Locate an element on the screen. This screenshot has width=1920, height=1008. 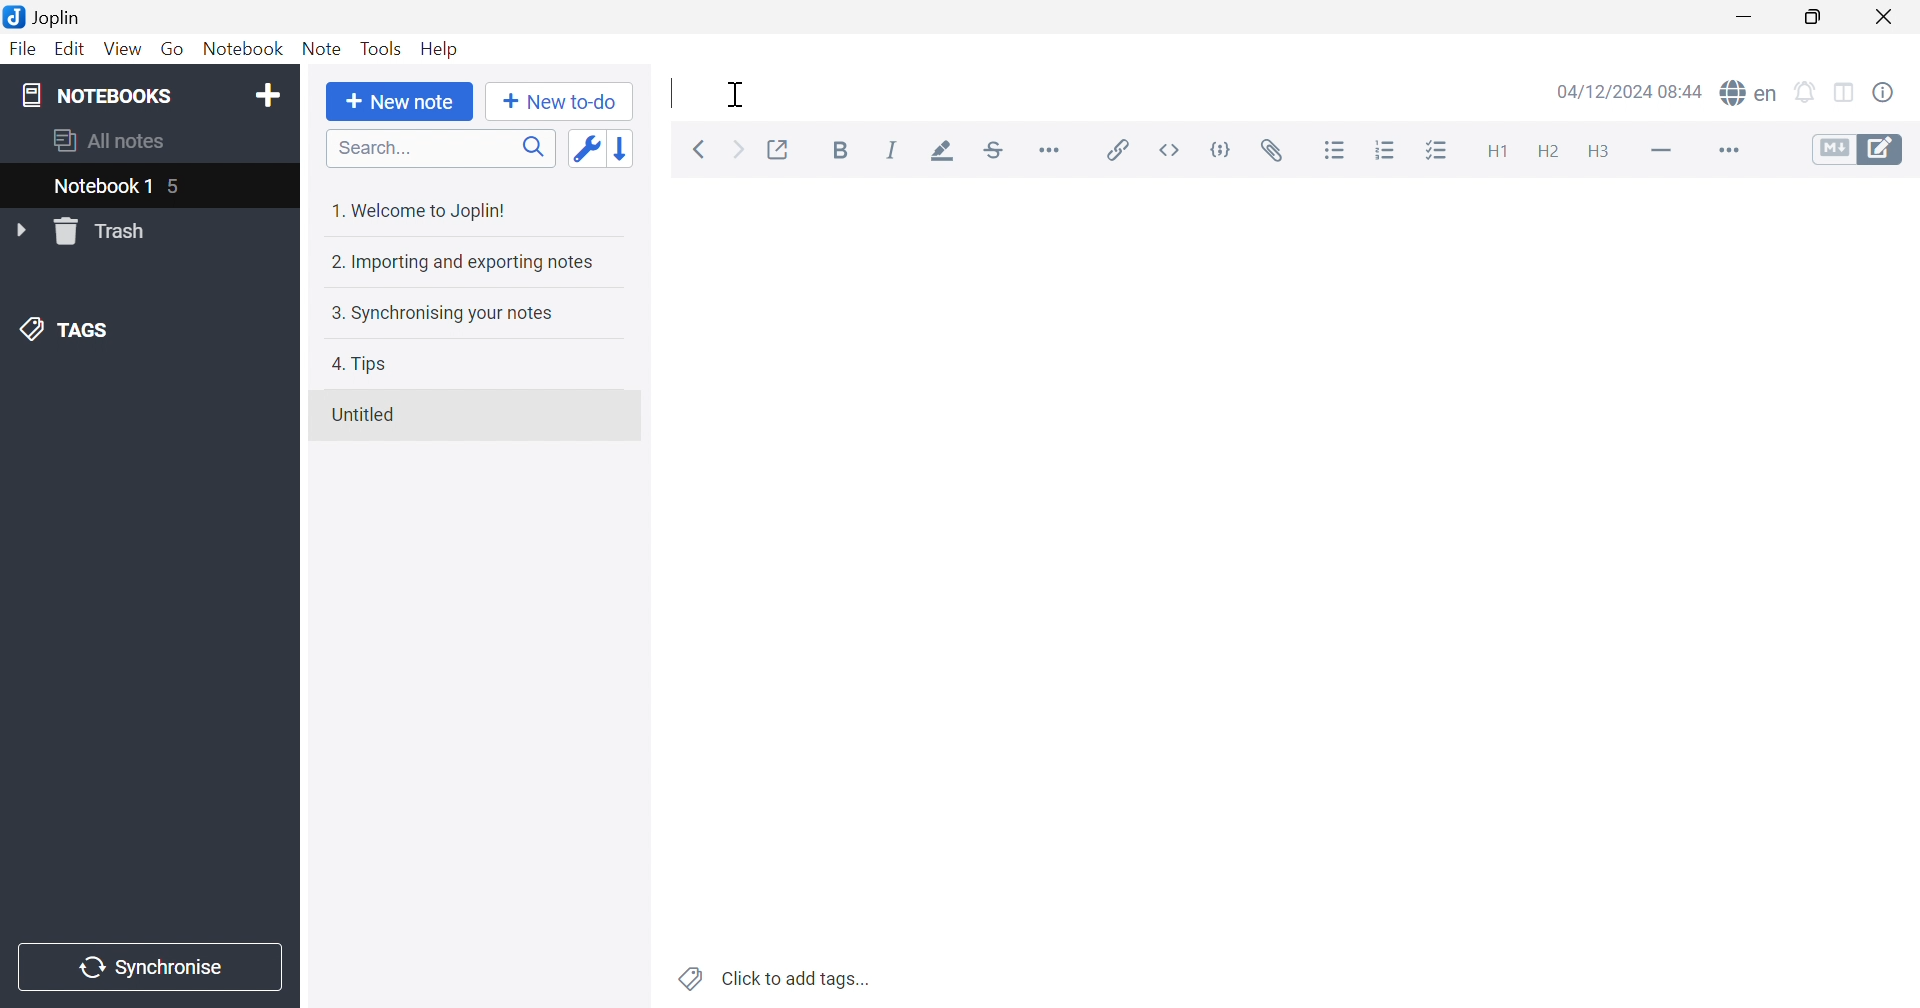
Note is located at coordinates (323, 49).